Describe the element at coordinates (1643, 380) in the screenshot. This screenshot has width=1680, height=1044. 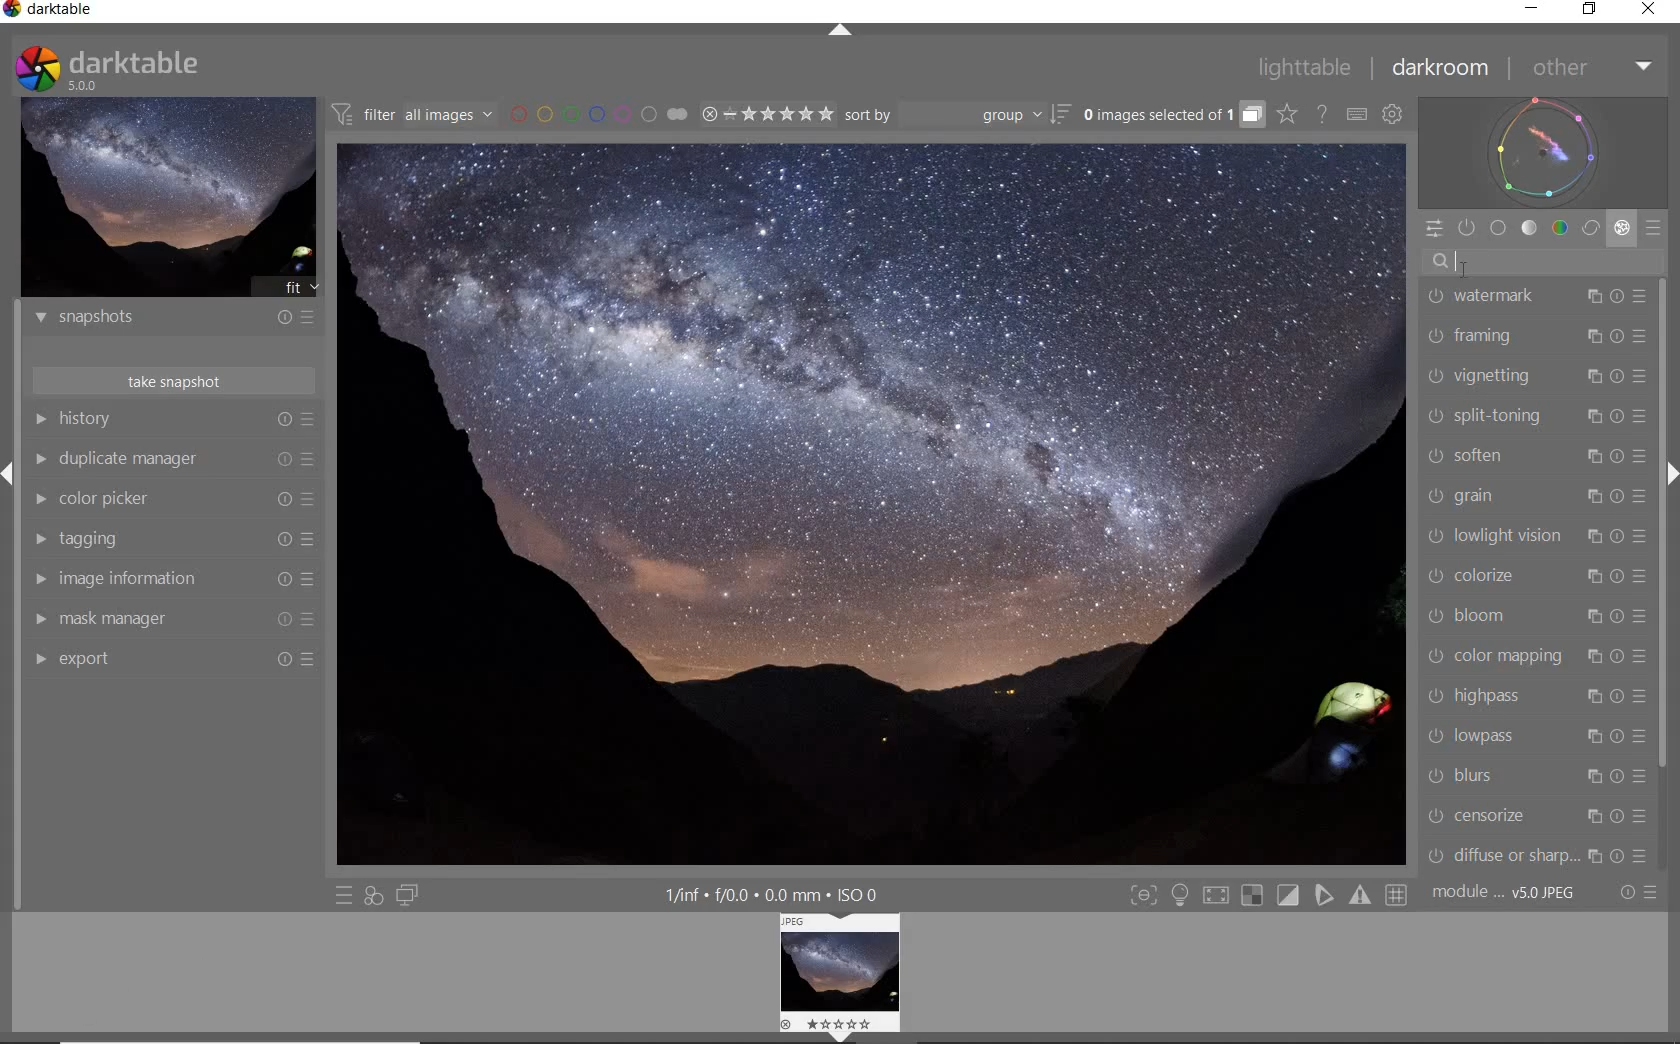
I see `presets` at that location.